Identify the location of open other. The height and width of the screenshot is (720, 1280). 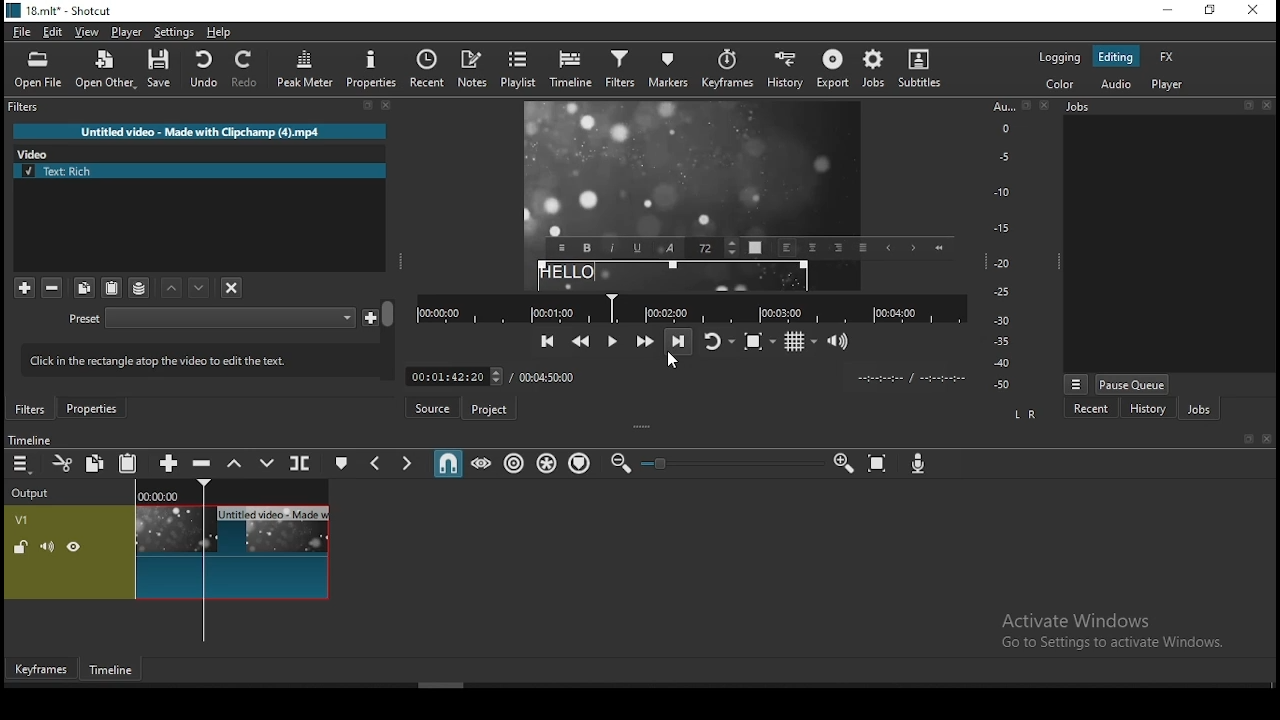
(104, 70).